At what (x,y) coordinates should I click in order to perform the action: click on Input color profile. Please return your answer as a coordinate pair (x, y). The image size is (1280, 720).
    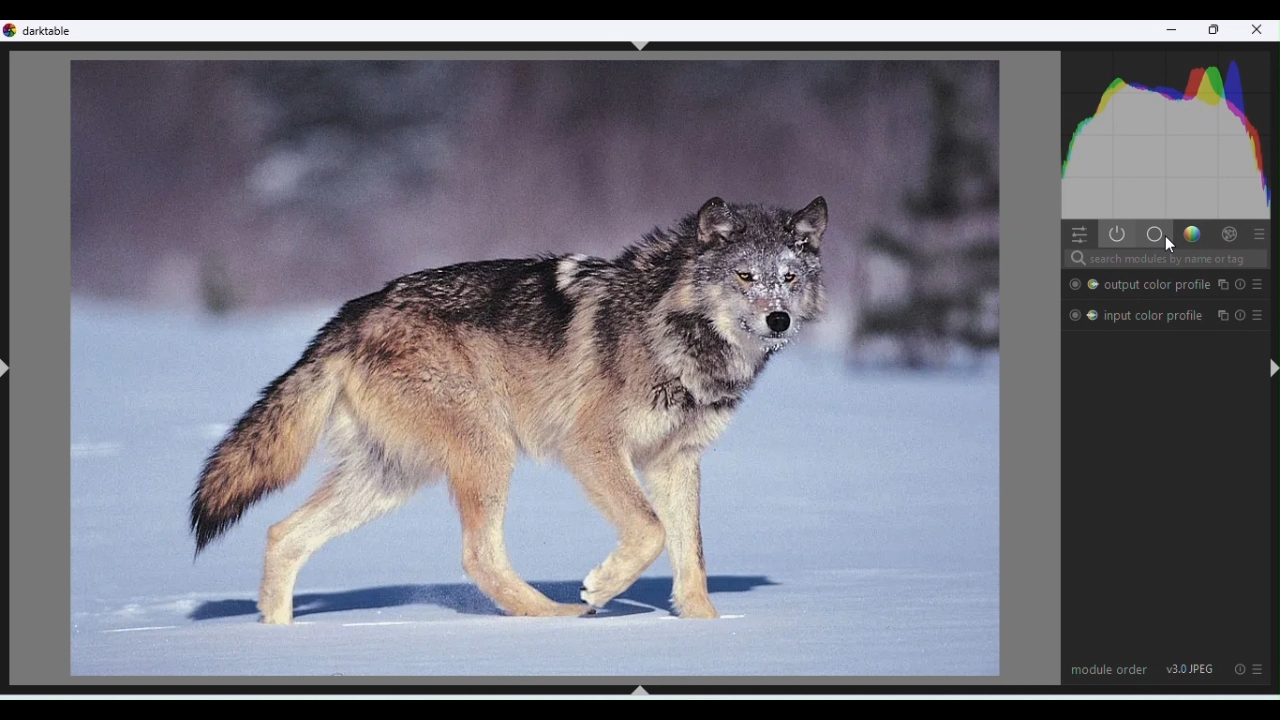
    Looking at the image, I should click on (1178, 313).